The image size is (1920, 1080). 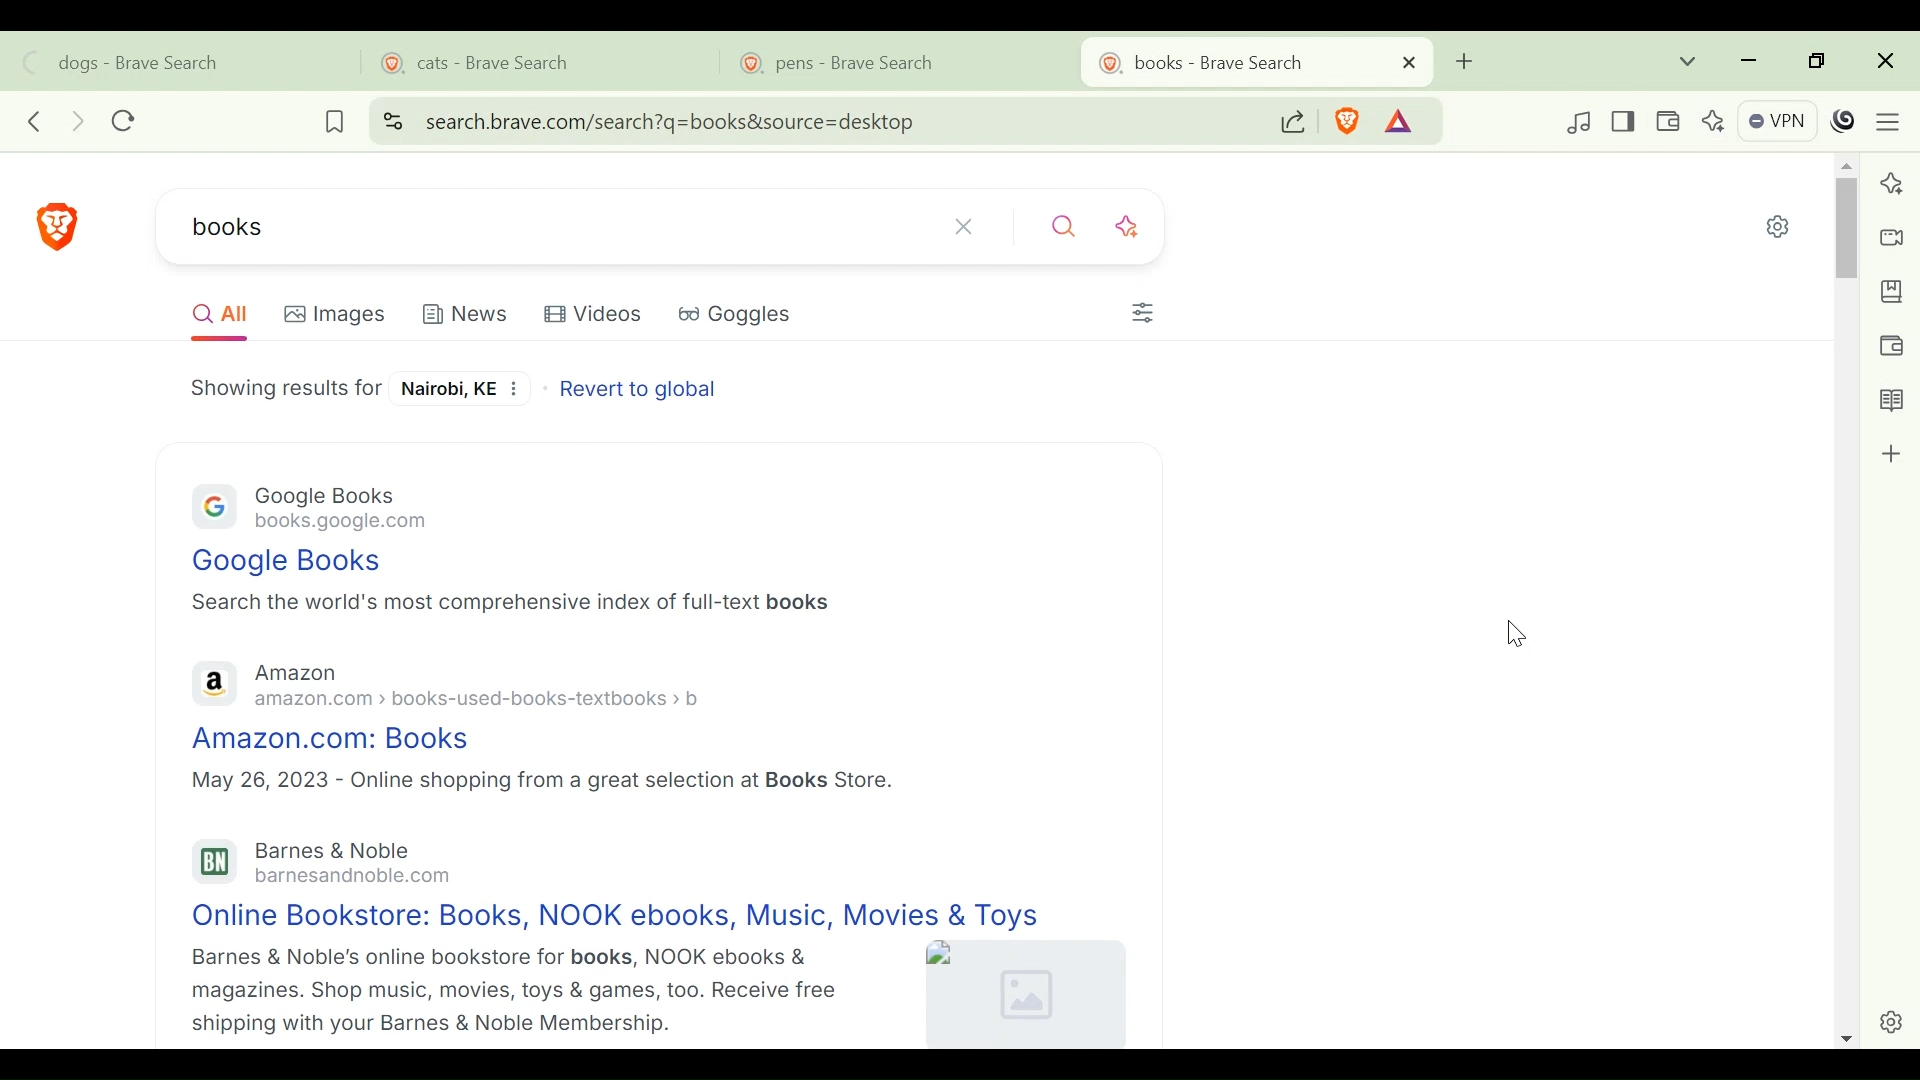 I want to click on GOOGLE LOGO, so click(x=205, y=502).